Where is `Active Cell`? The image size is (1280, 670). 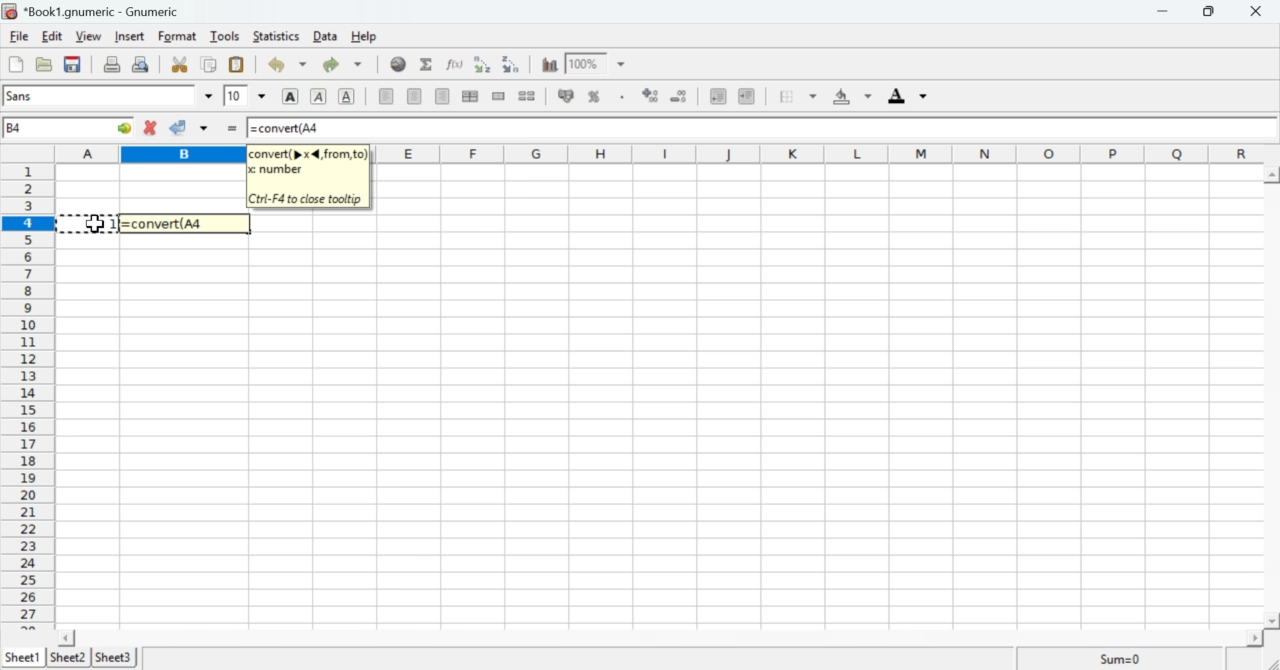 Active Cell is located at coordinates (67, 128).